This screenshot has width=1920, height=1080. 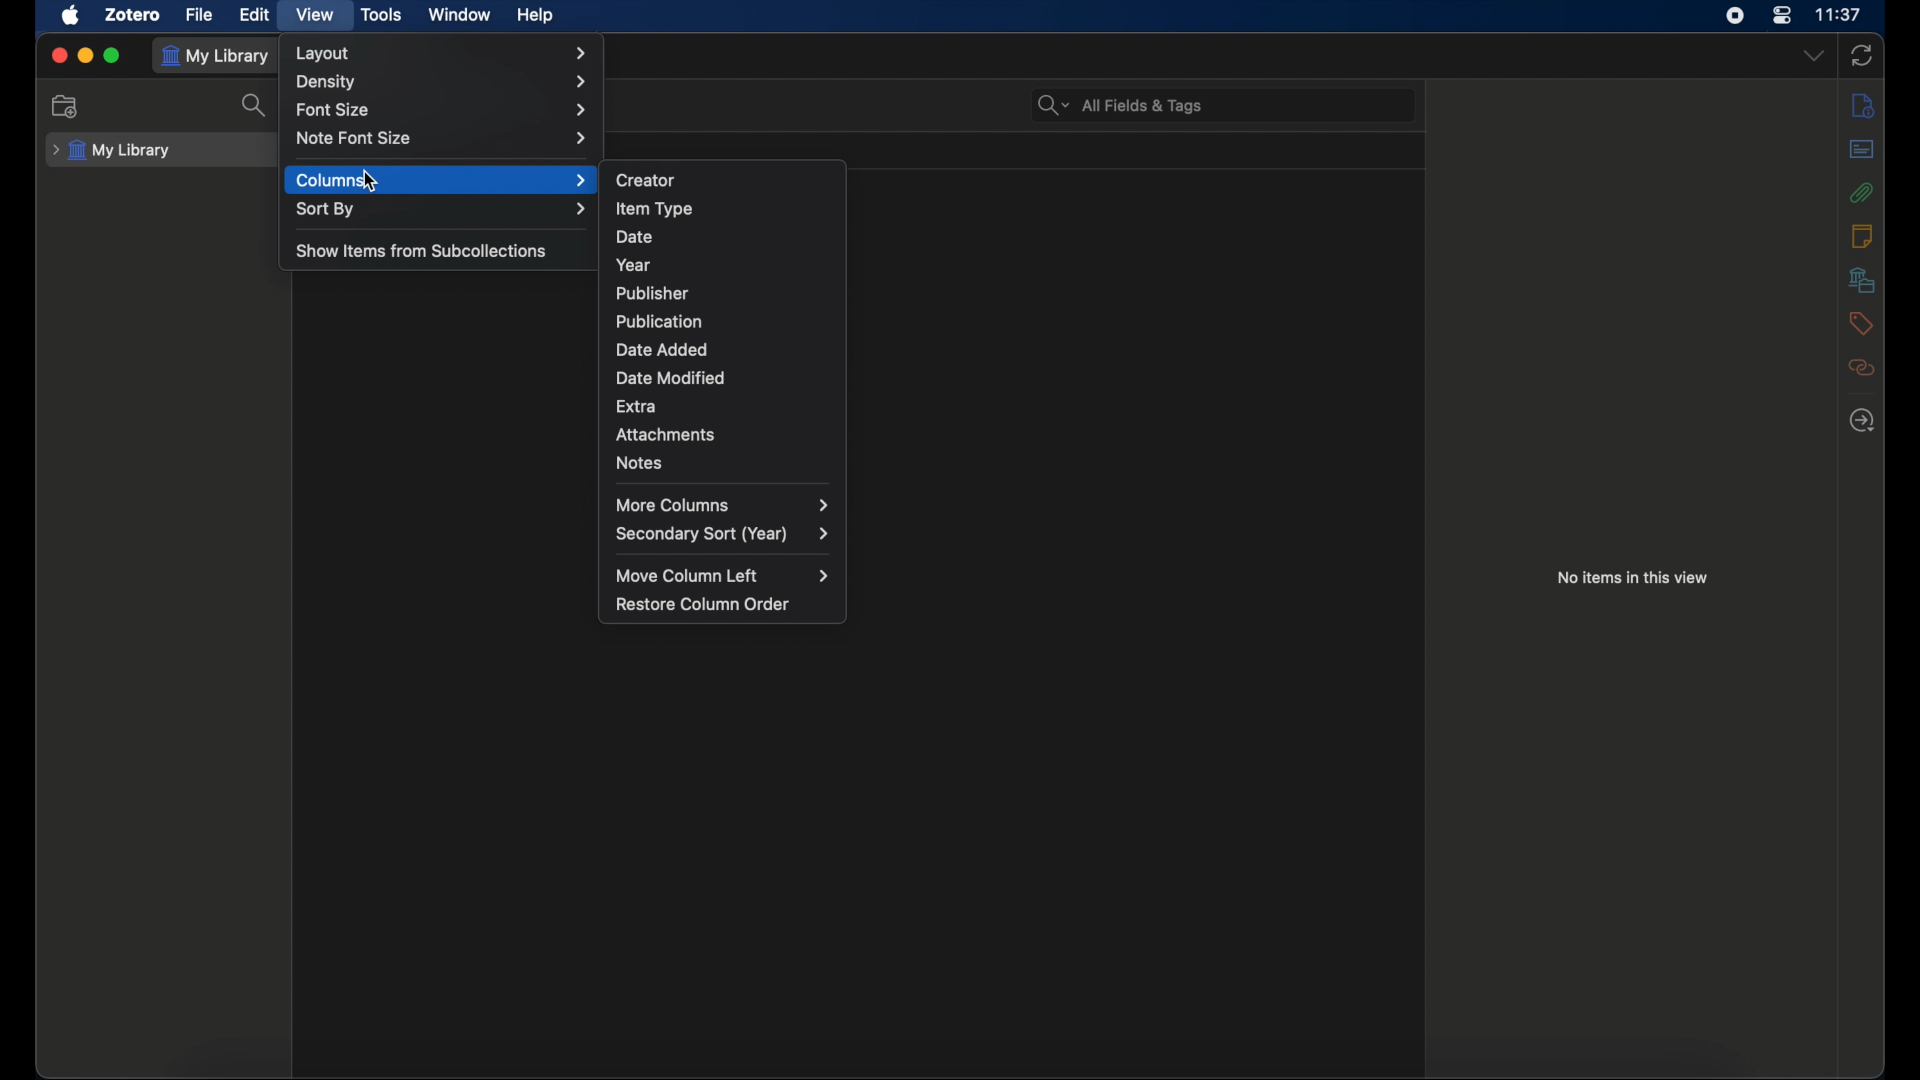 What do you see at coordinates (444, 138) in the screenshot?
I see `note font size` at bounding box center [444, 138].